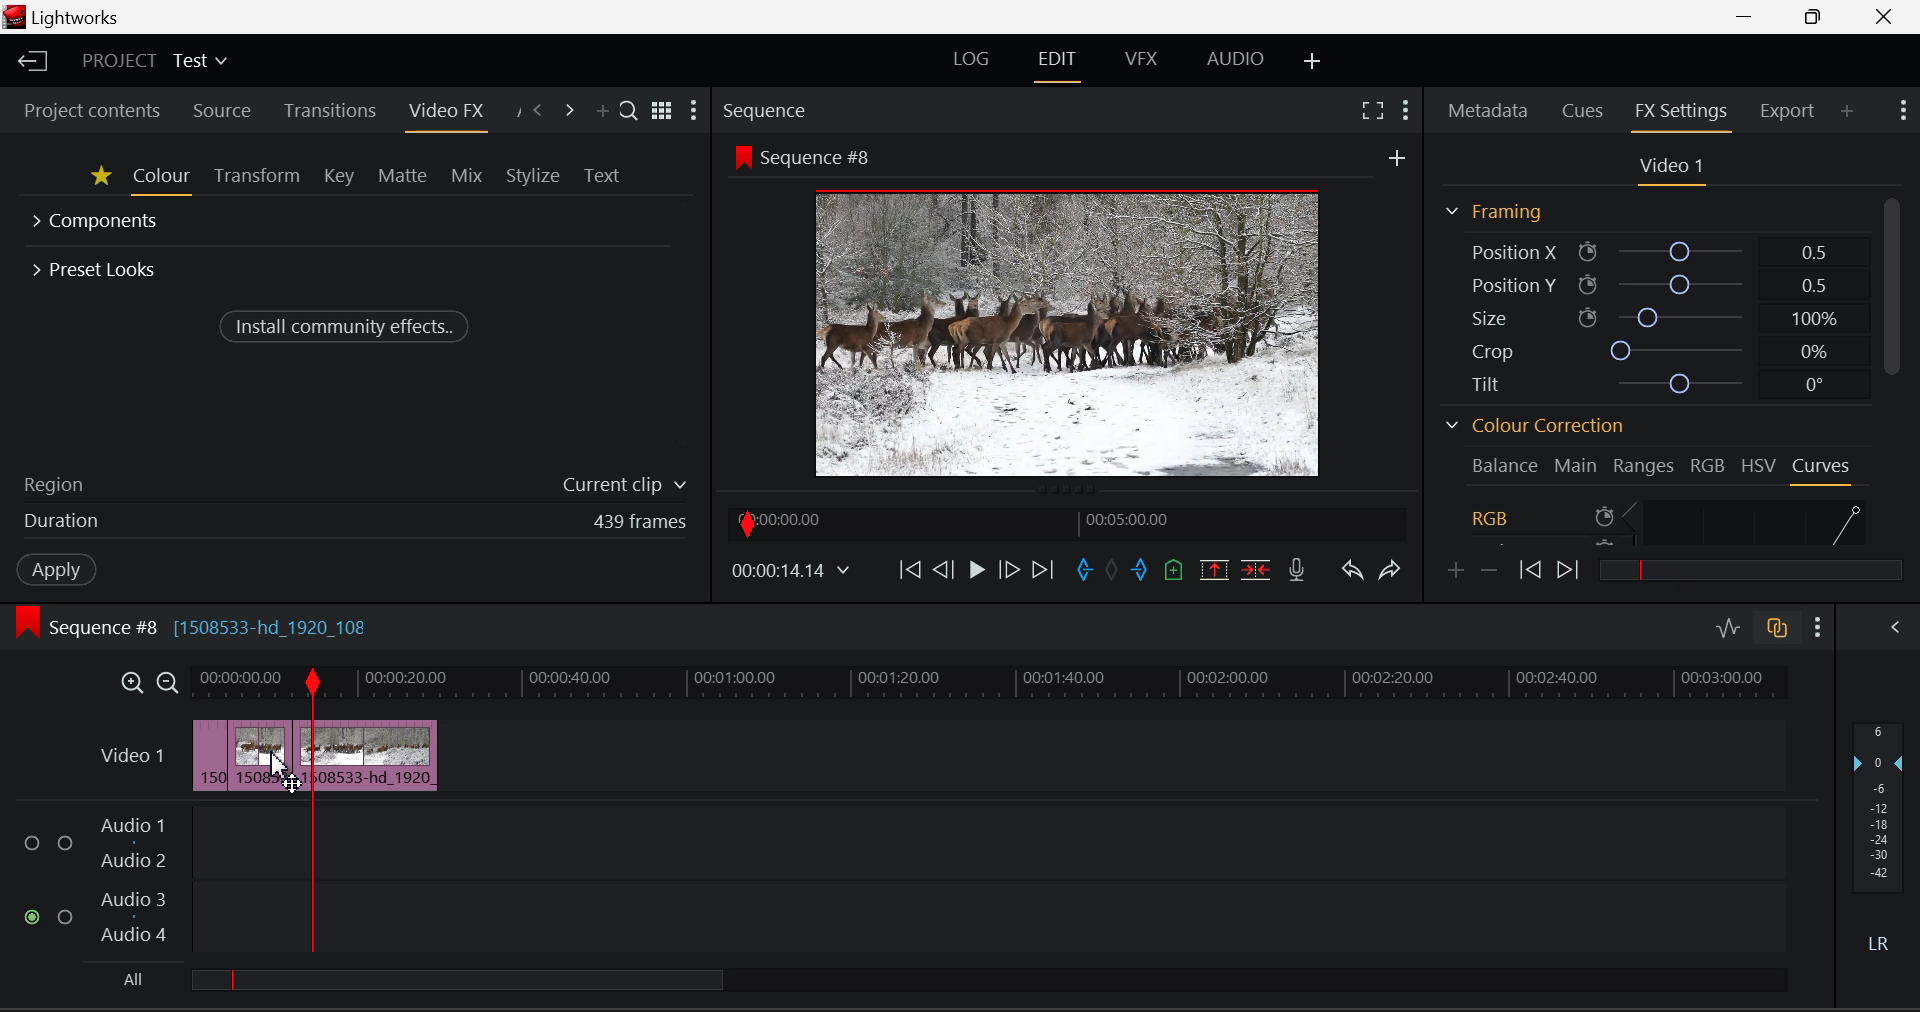 The height and width of the screenshot is (1012, 1920). What do you see at coordinates (1885, 17) in the screenshot?
I see `Close` at bounding box center [1885, 17].